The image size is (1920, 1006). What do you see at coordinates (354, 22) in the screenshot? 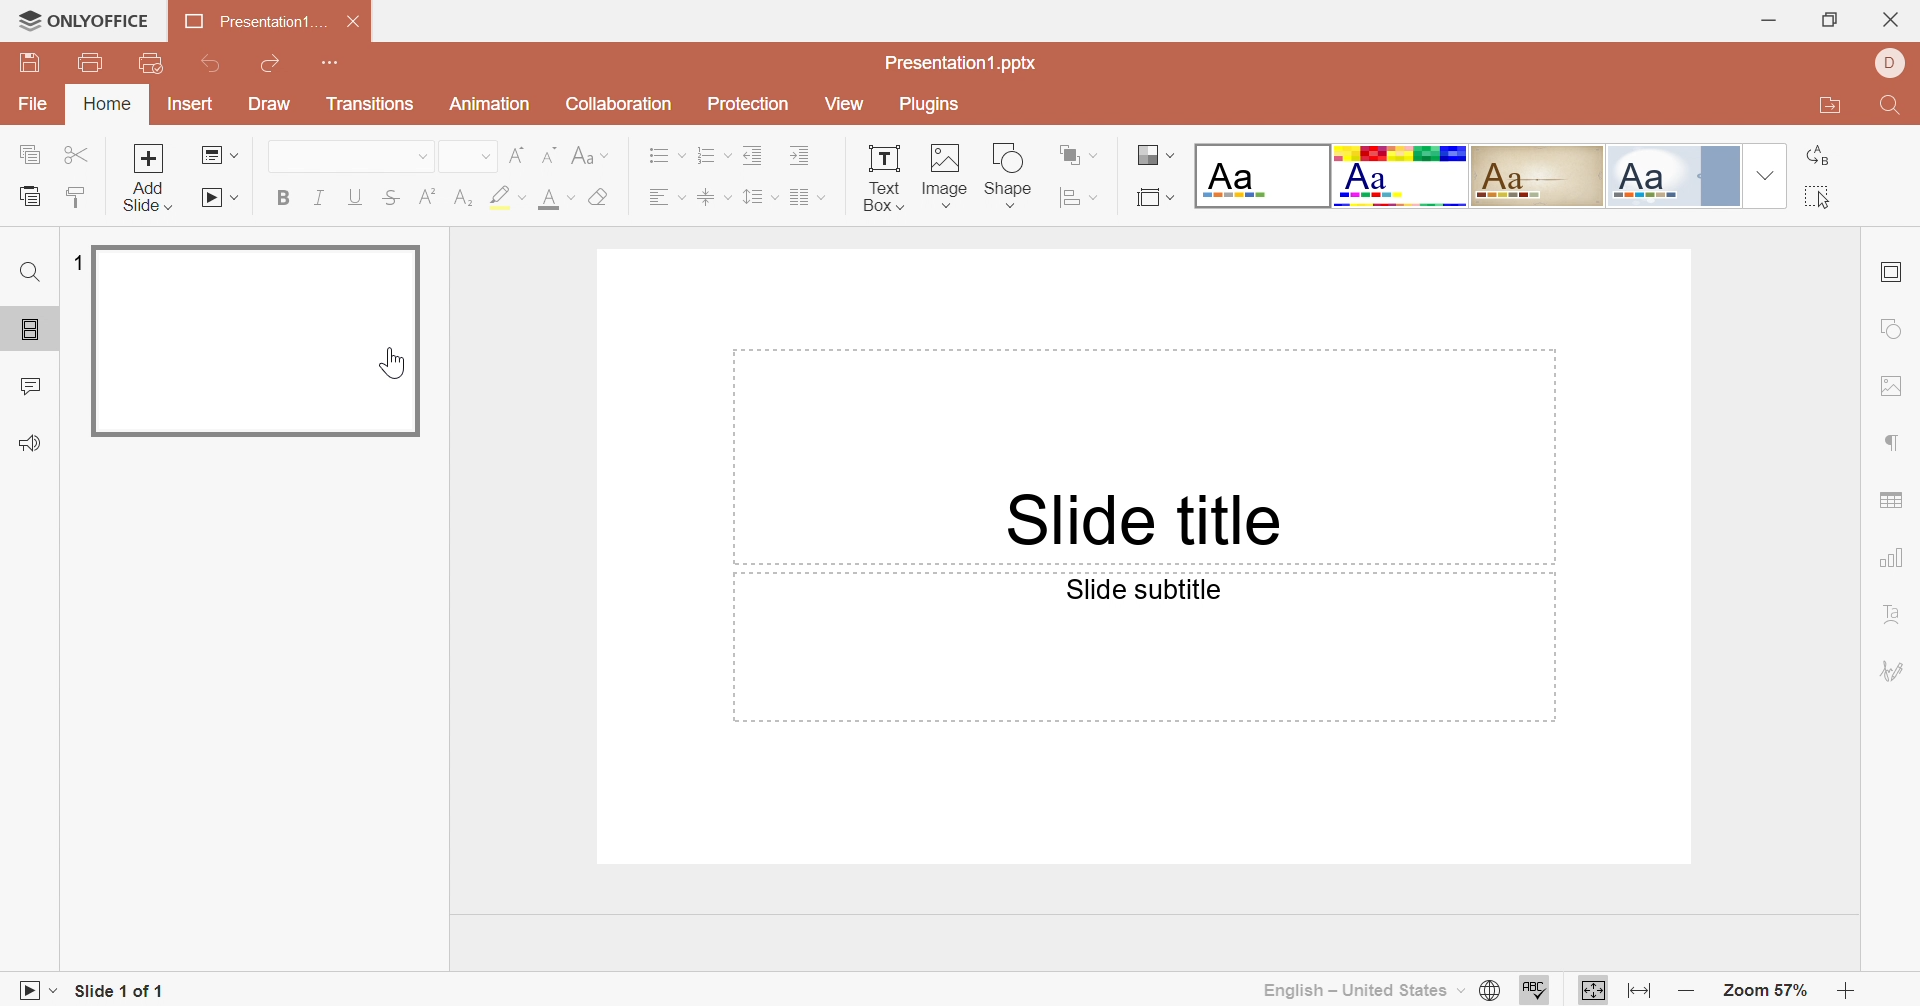
I see `Close` at bounding box center [354, 22].